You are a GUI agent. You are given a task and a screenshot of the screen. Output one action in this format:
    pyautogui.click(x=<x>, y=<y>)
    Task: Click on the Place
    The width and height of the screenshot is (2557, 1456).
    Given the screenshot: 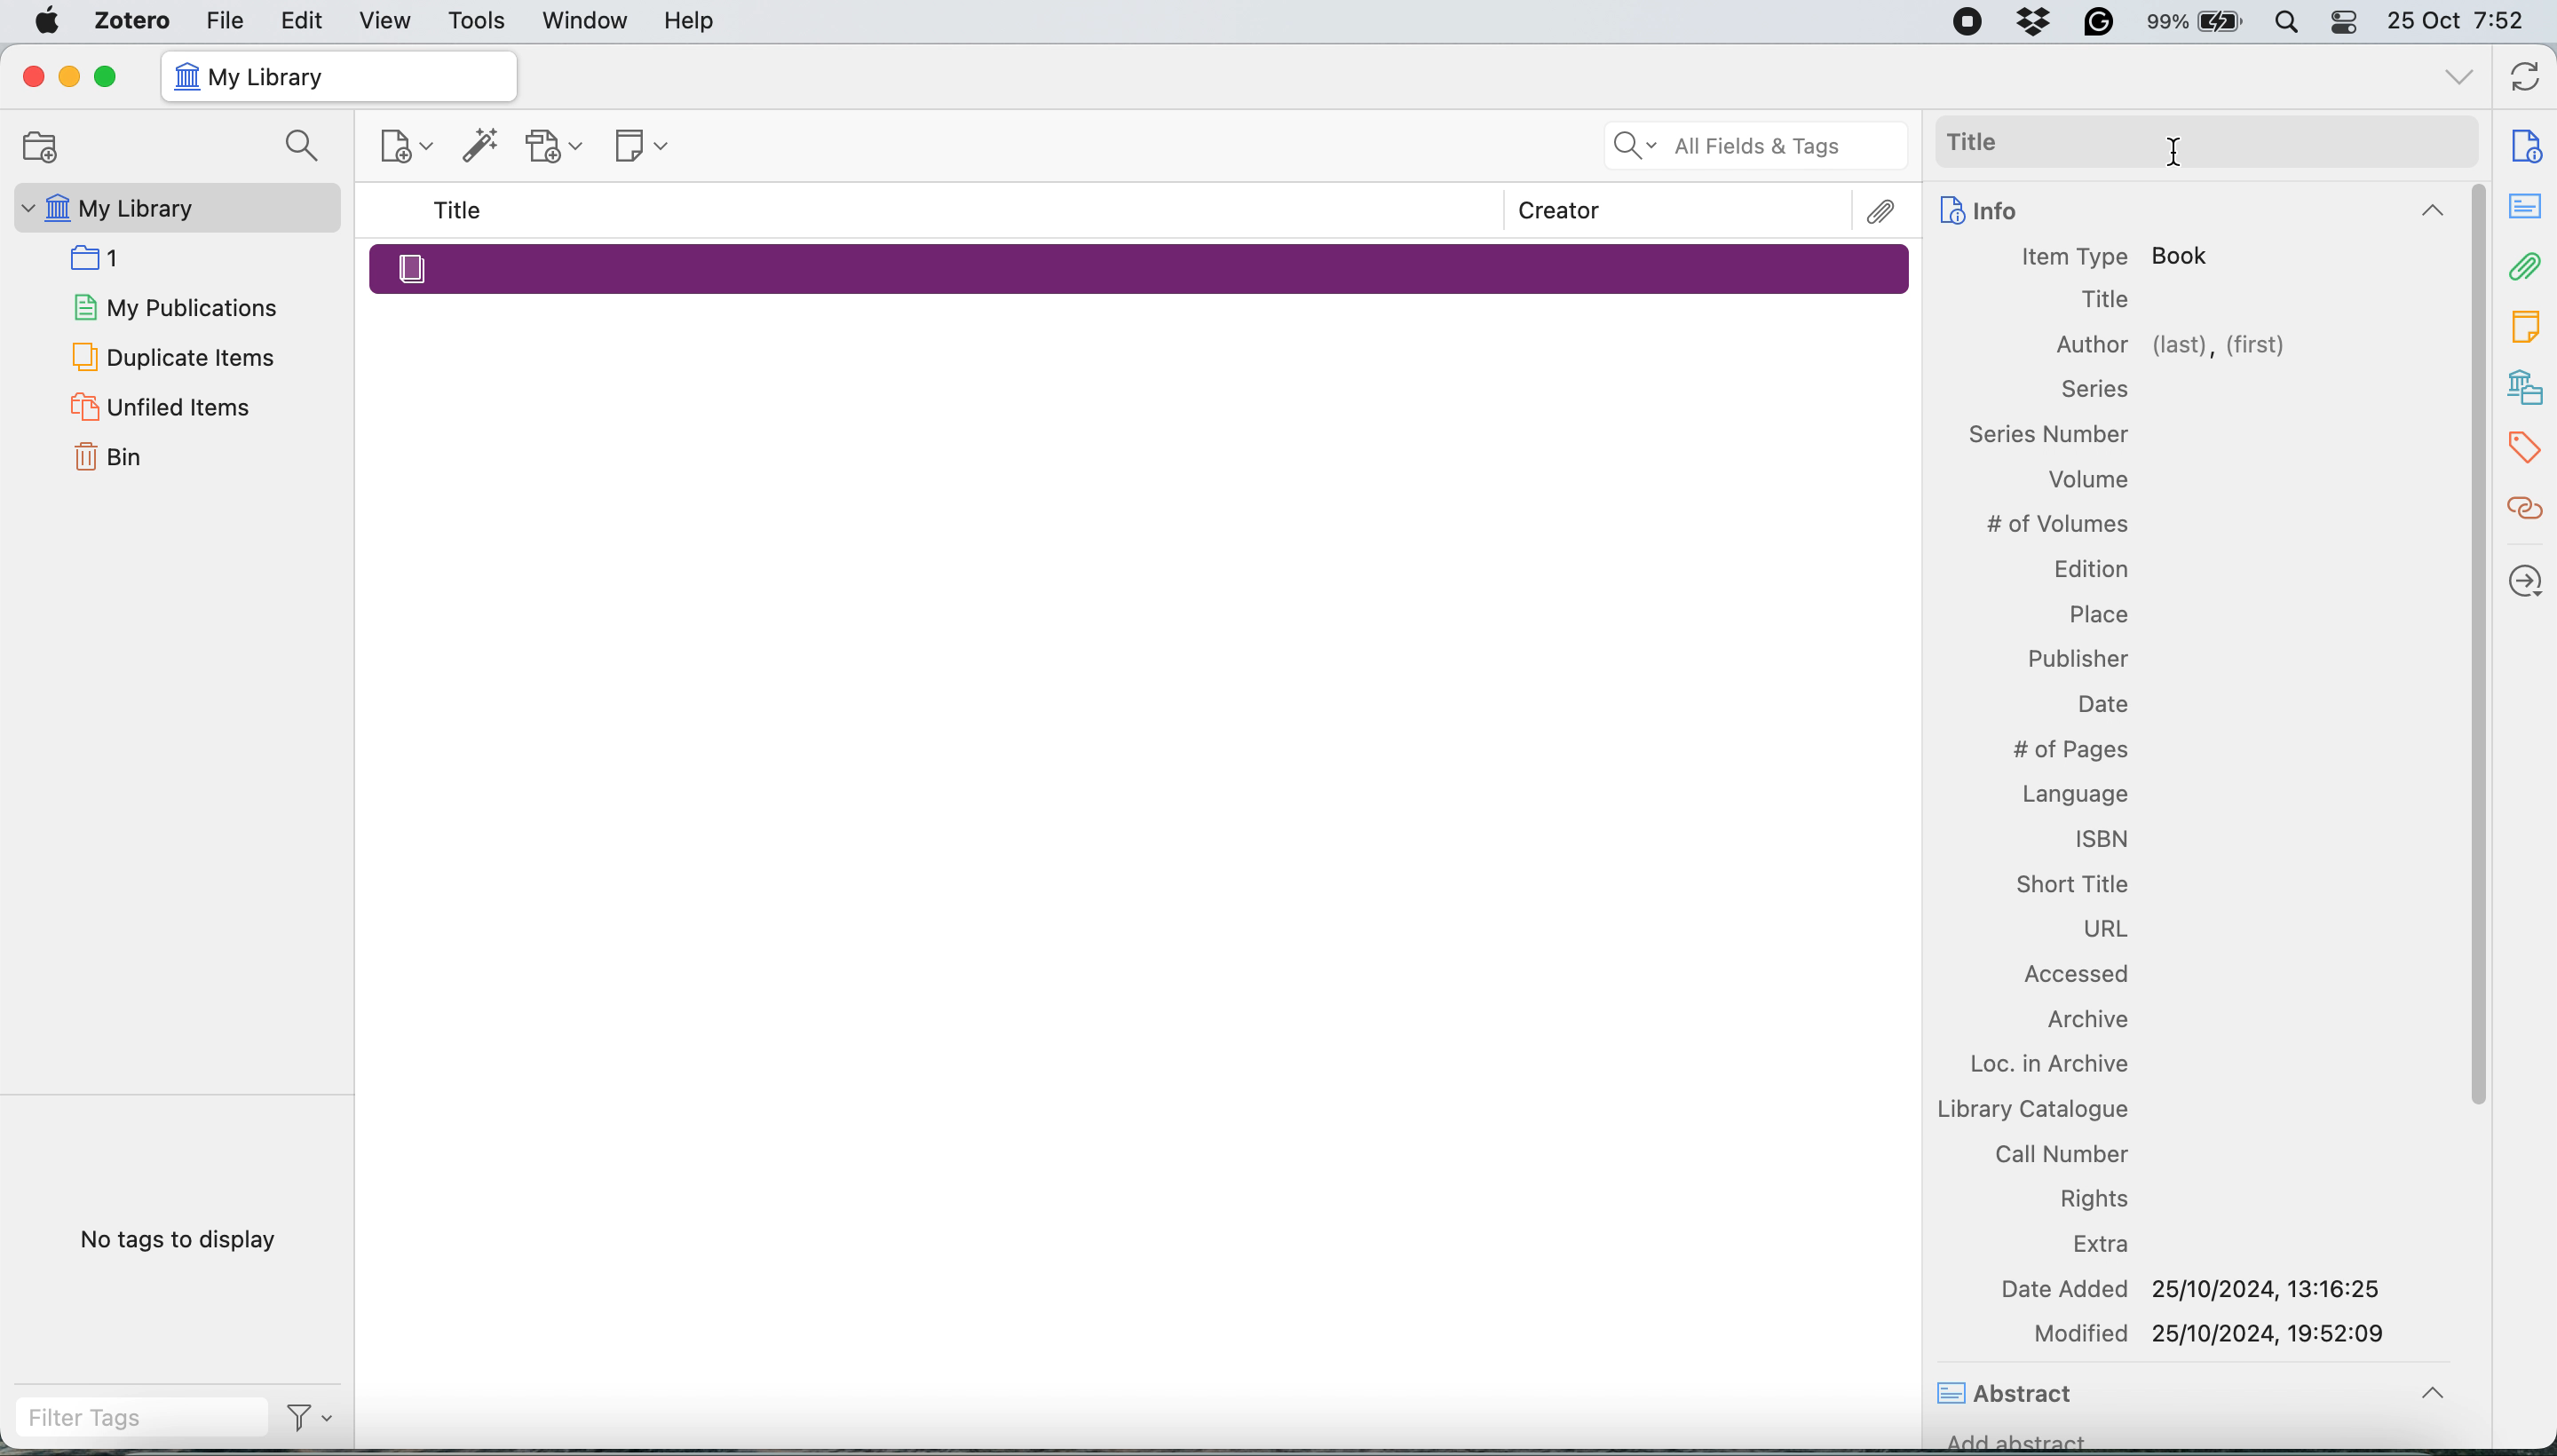 What is the action you would take?
    pyautogui.click(x=2098, y=610)
    